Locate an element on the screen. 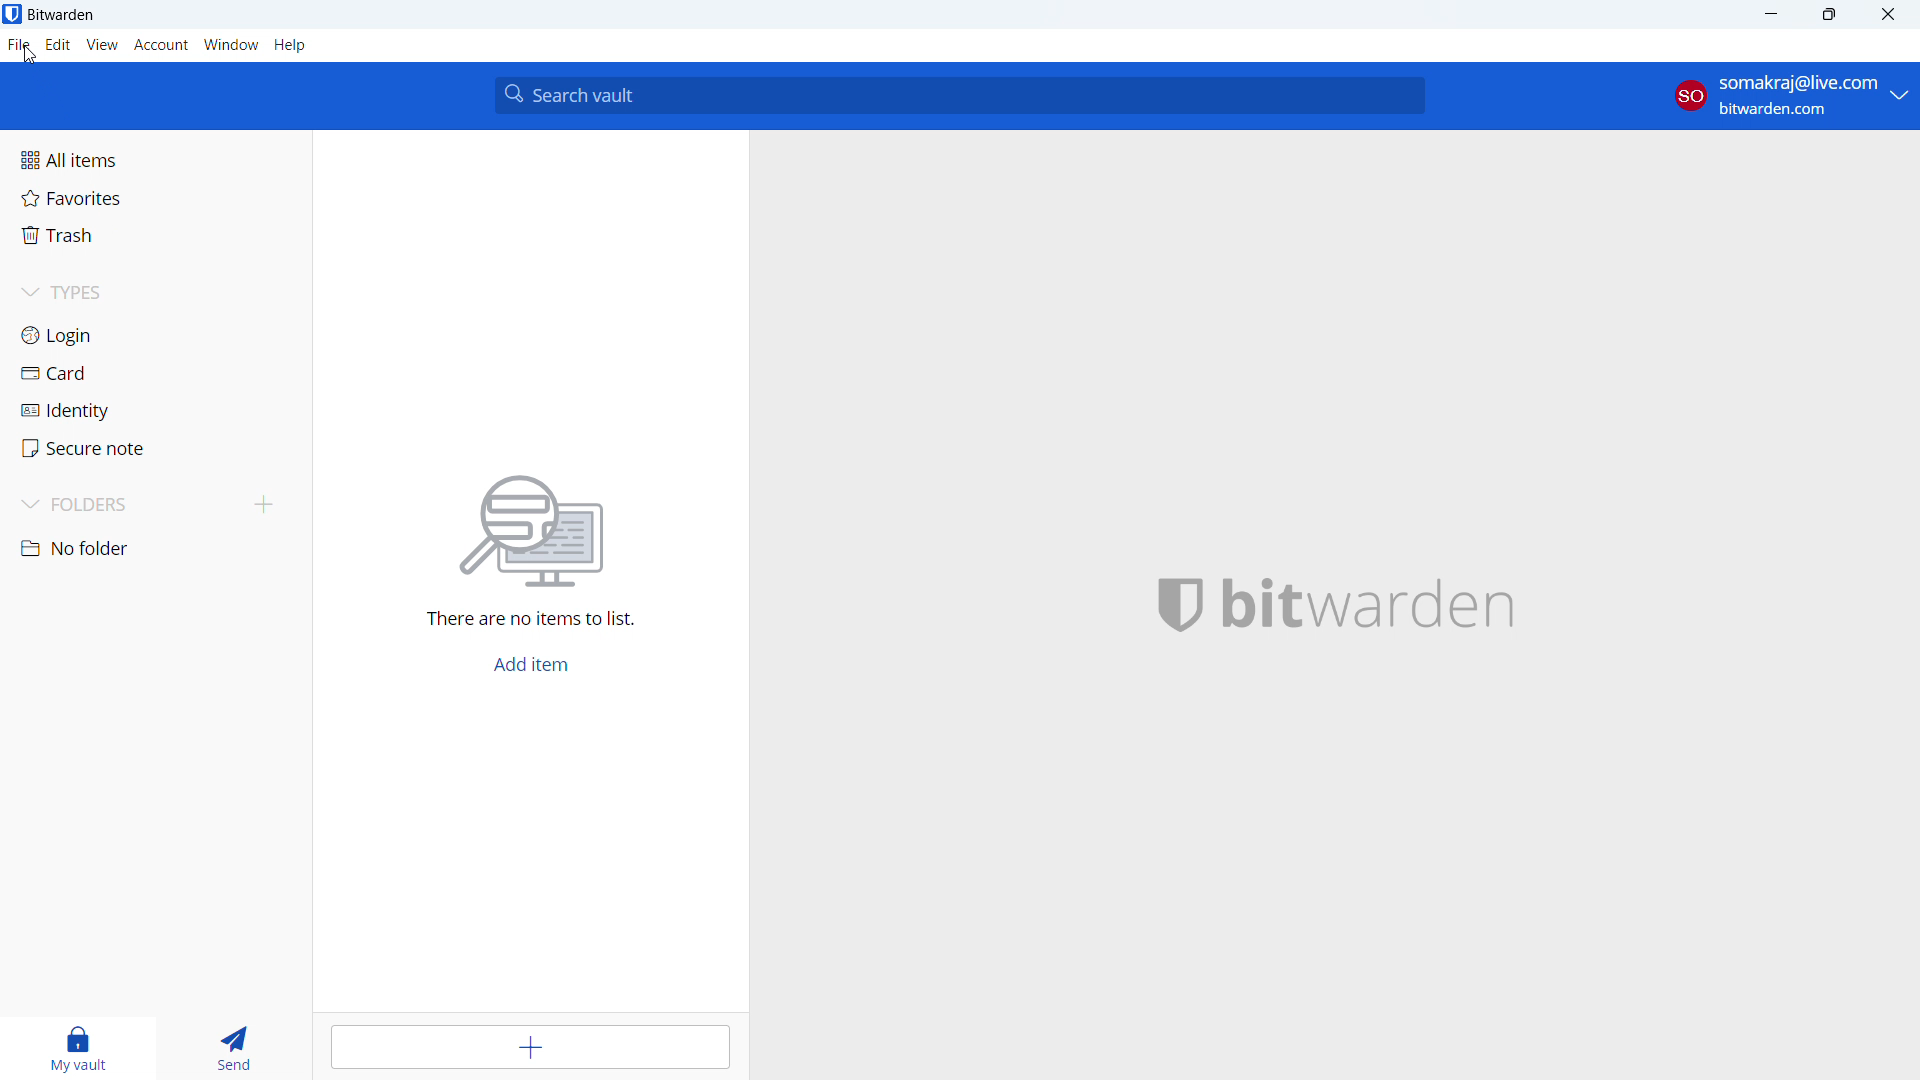  card is located at coordinates (151, 373).